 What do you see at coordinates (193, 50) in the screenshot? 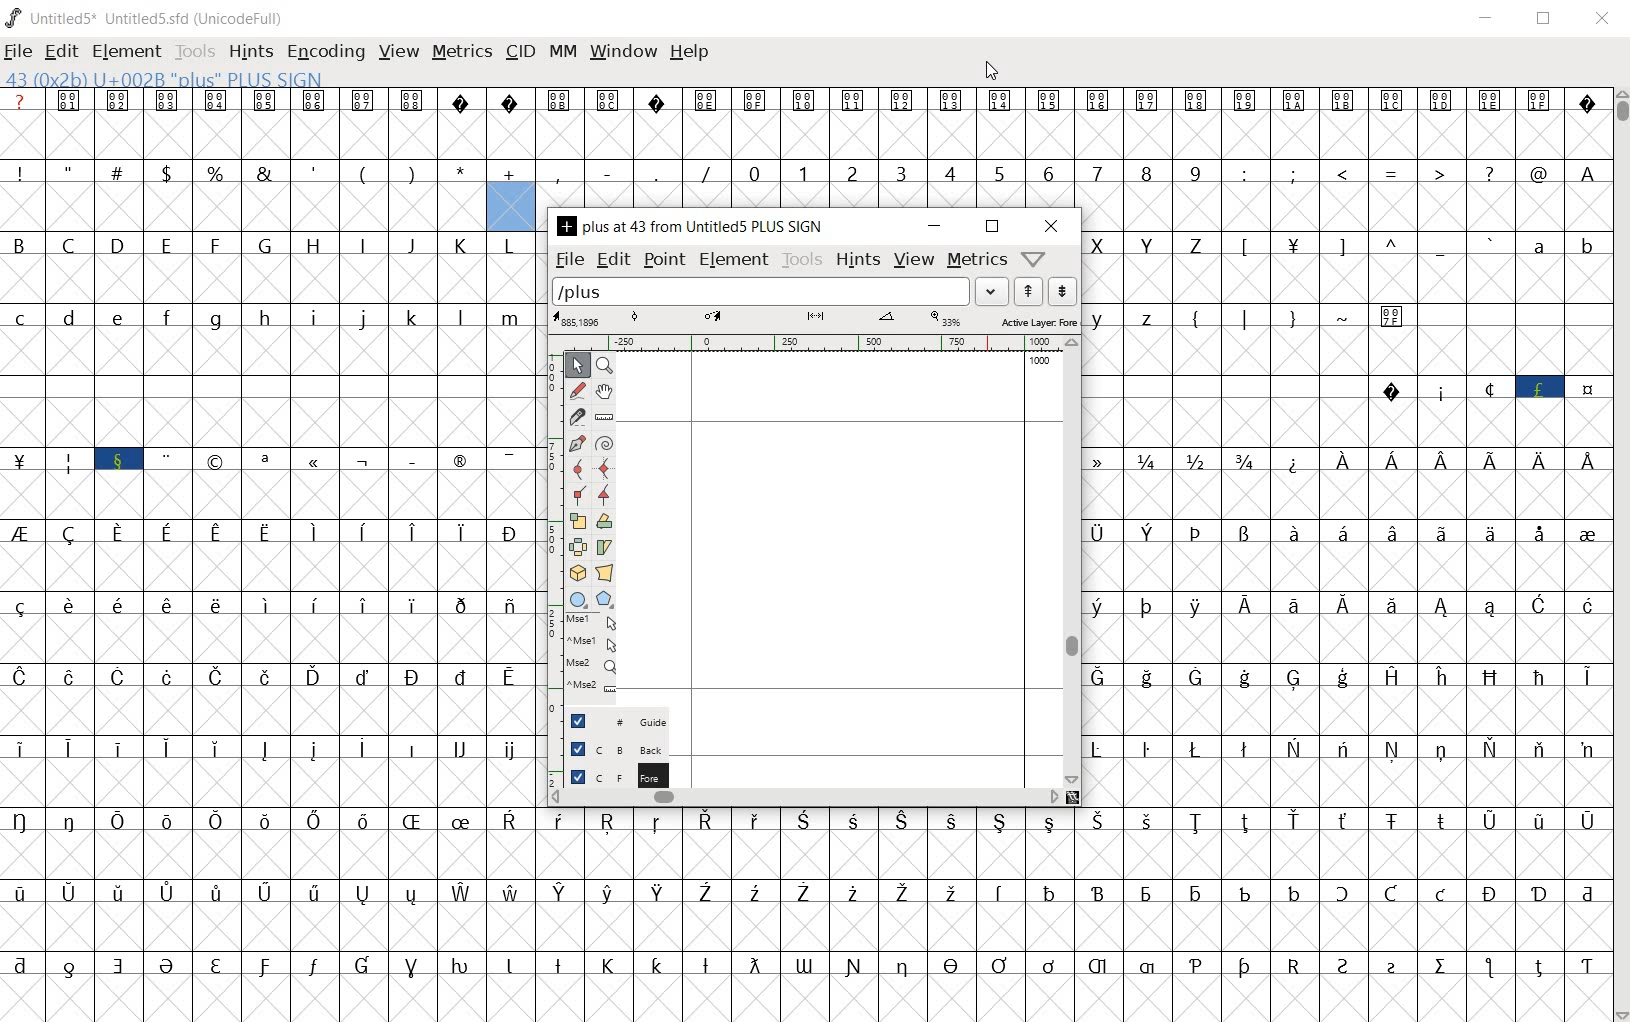
I see `tools` at bounding box center [193, 50].